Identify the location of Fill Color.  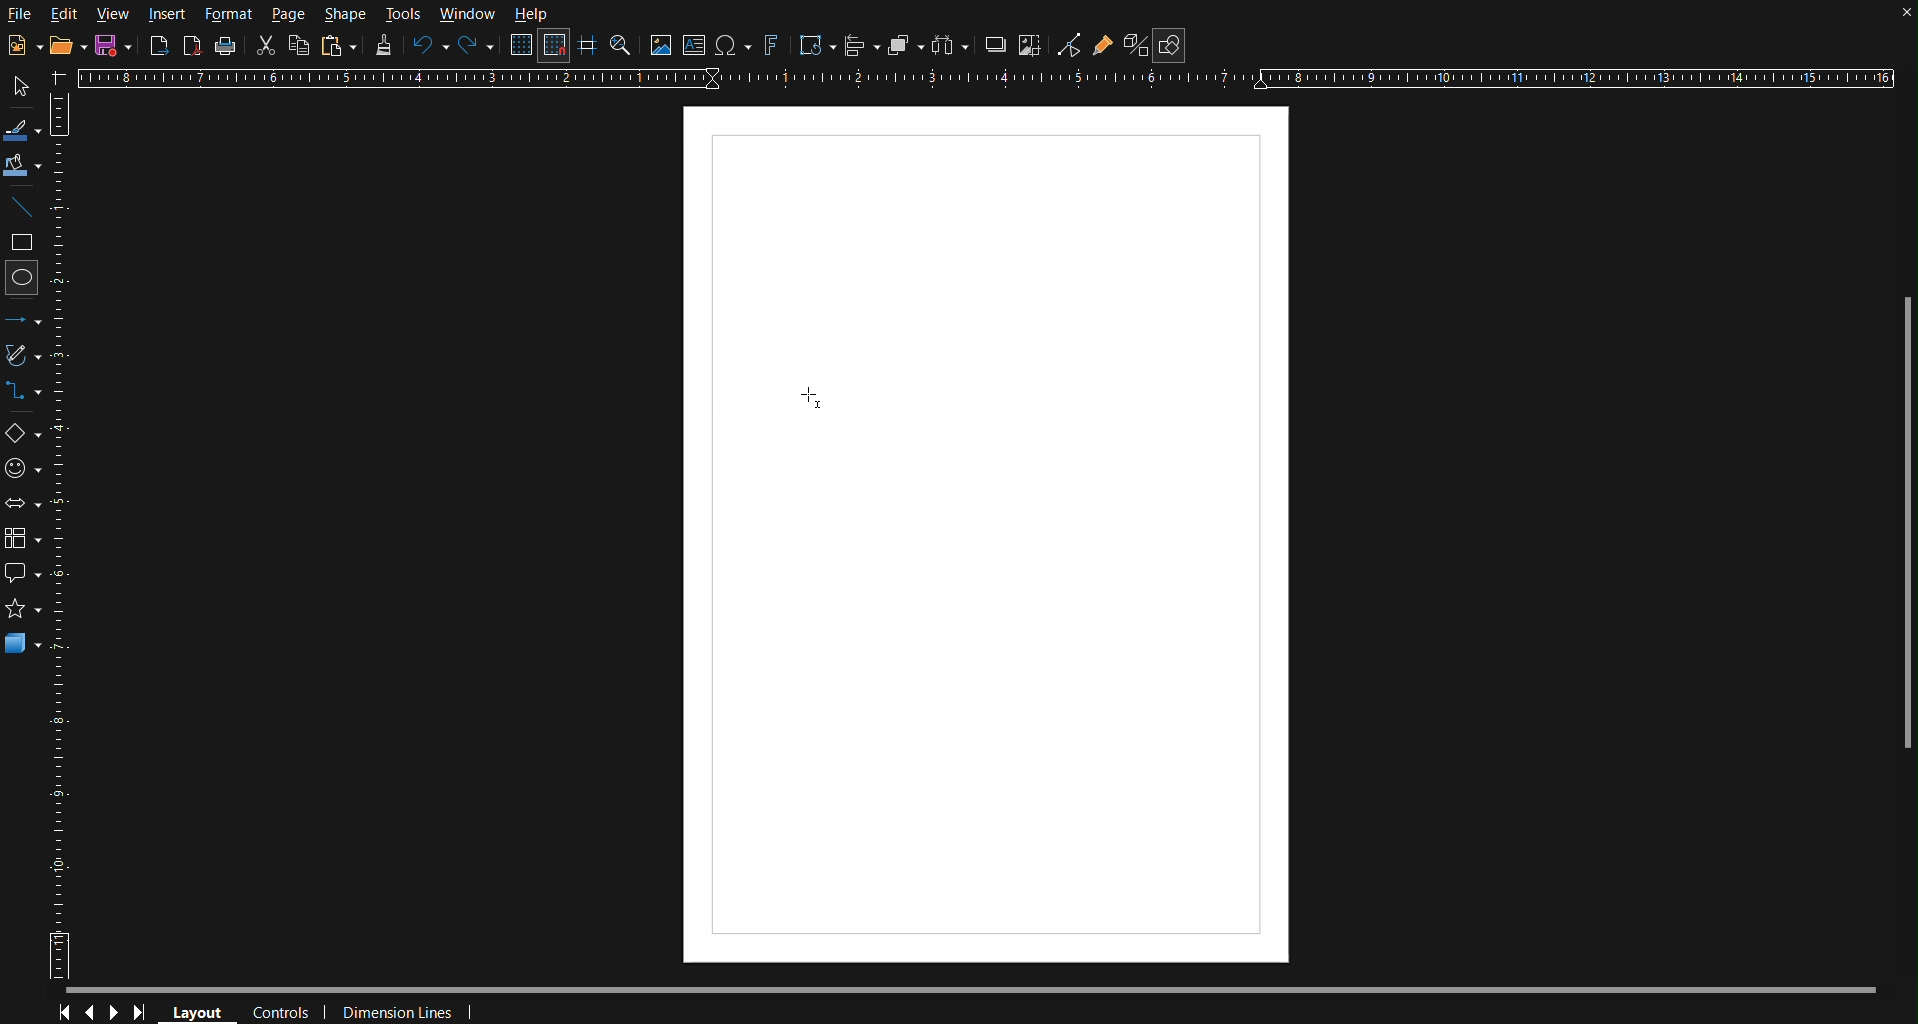
(24, 166).